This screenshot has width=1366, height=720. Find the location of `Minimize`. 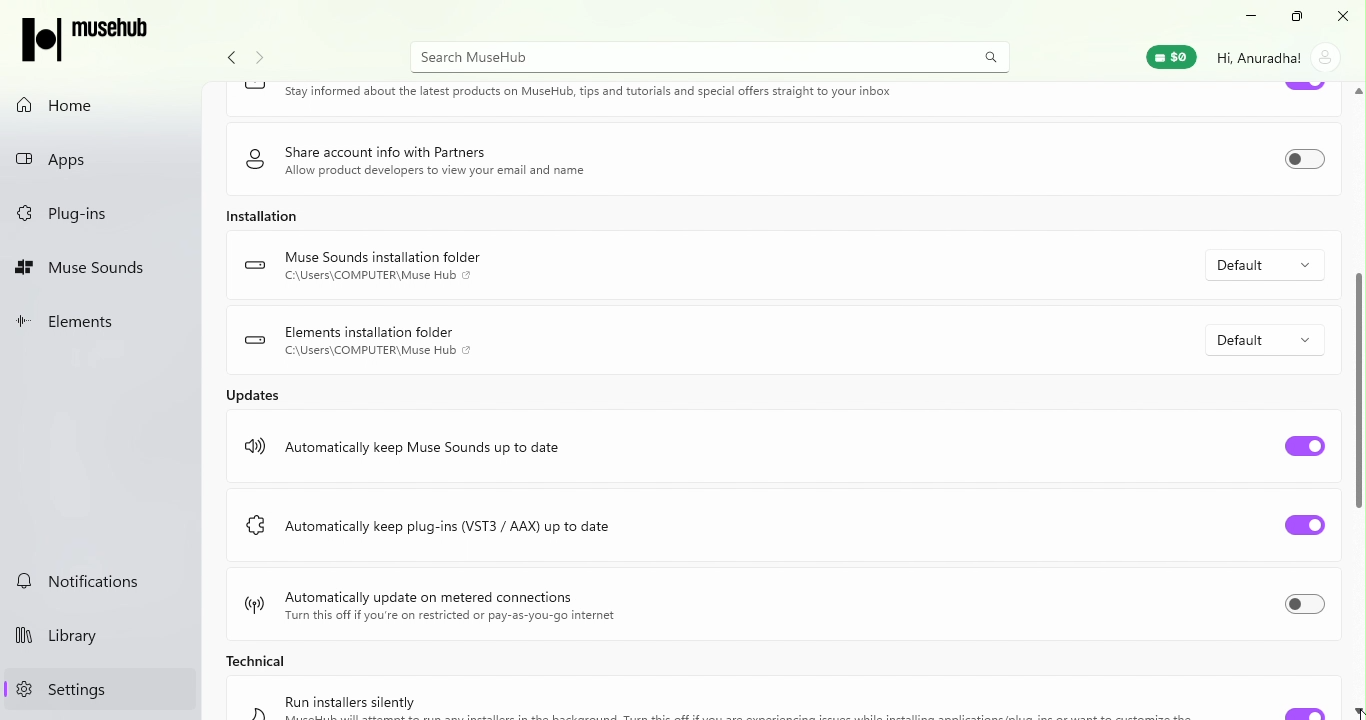

Minimize is located at coordinates (1248, 20).